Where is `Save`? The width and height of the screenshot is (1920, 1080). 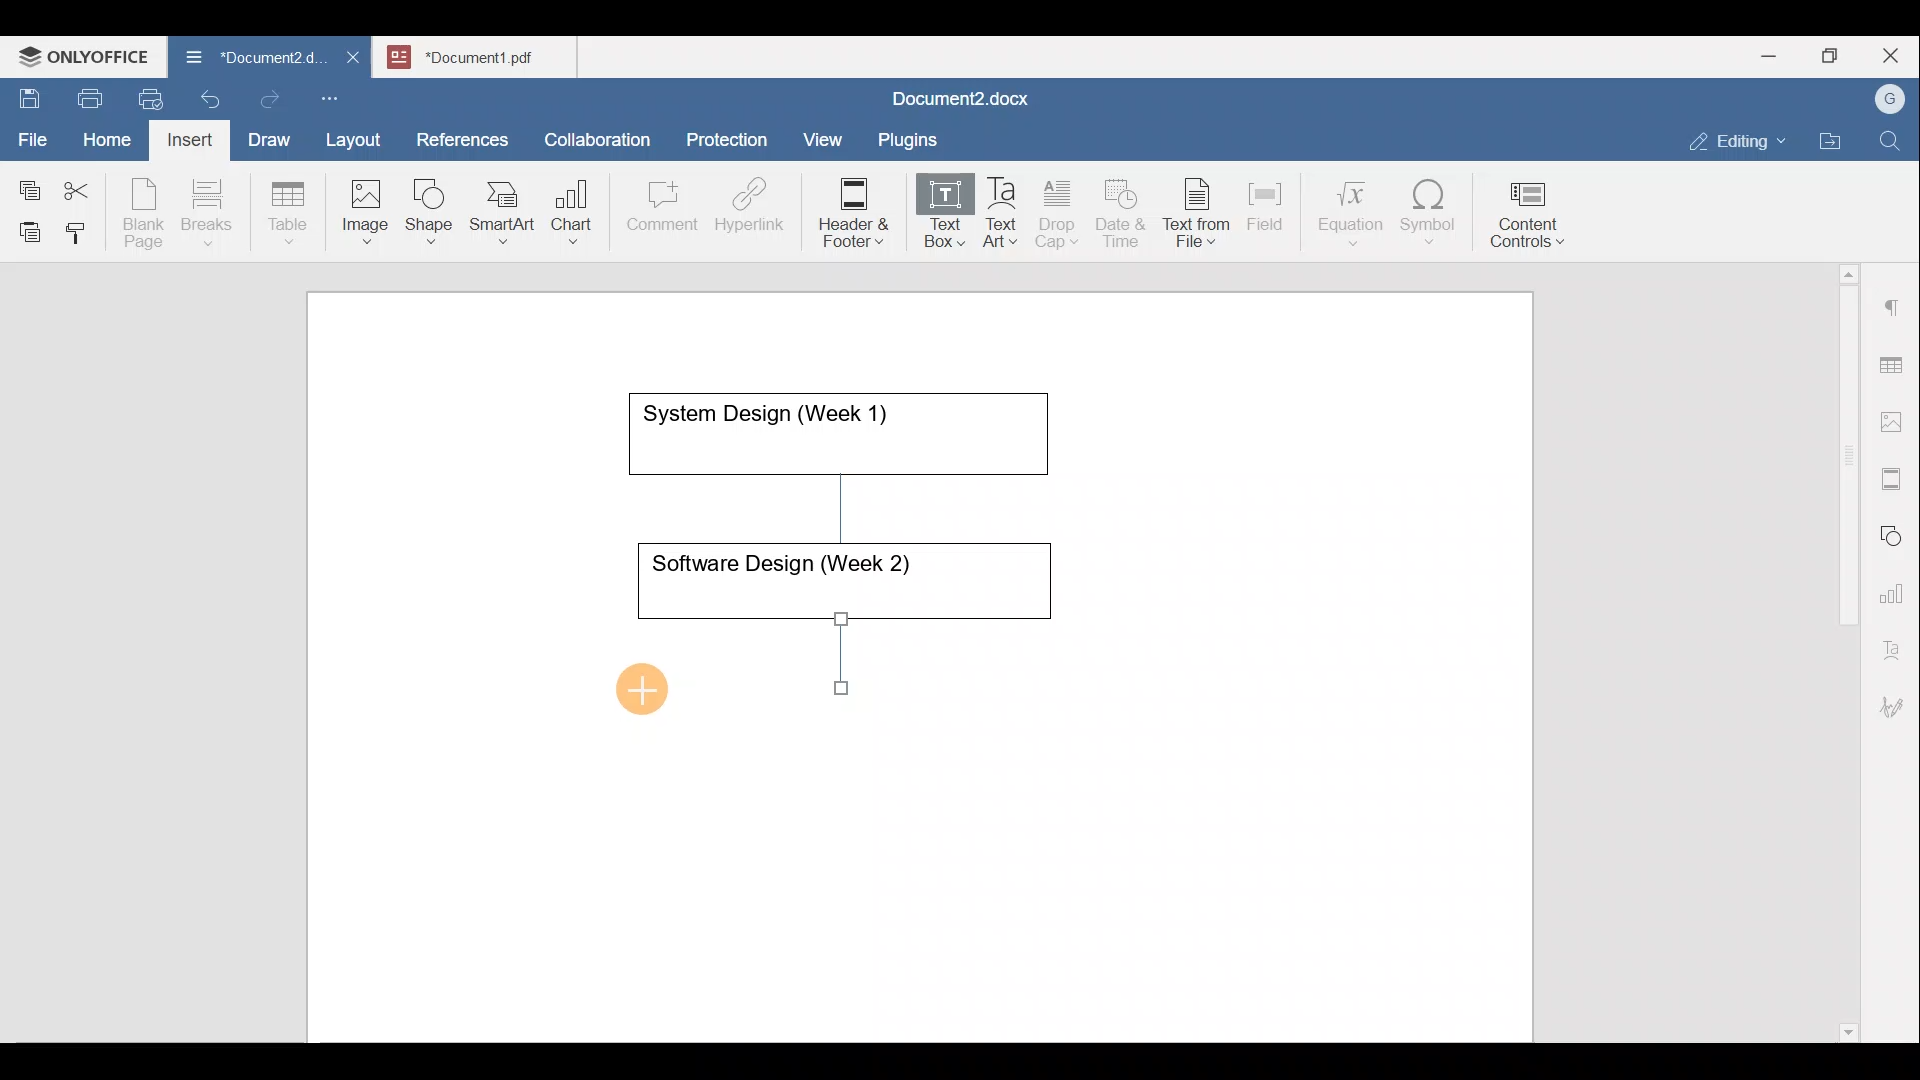
Save is located at coordinates (28, 94).